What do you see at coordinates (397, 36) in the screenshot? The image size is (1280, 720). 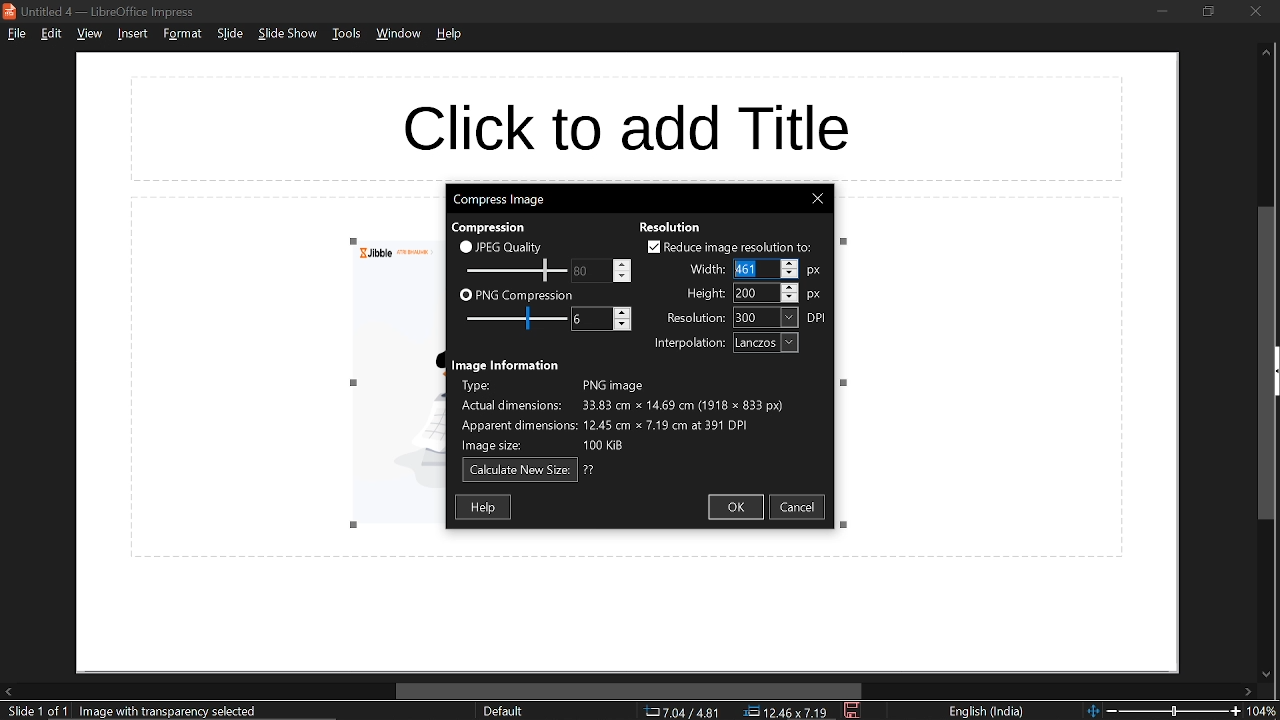 I see `window` at bounding box center [397, 36].